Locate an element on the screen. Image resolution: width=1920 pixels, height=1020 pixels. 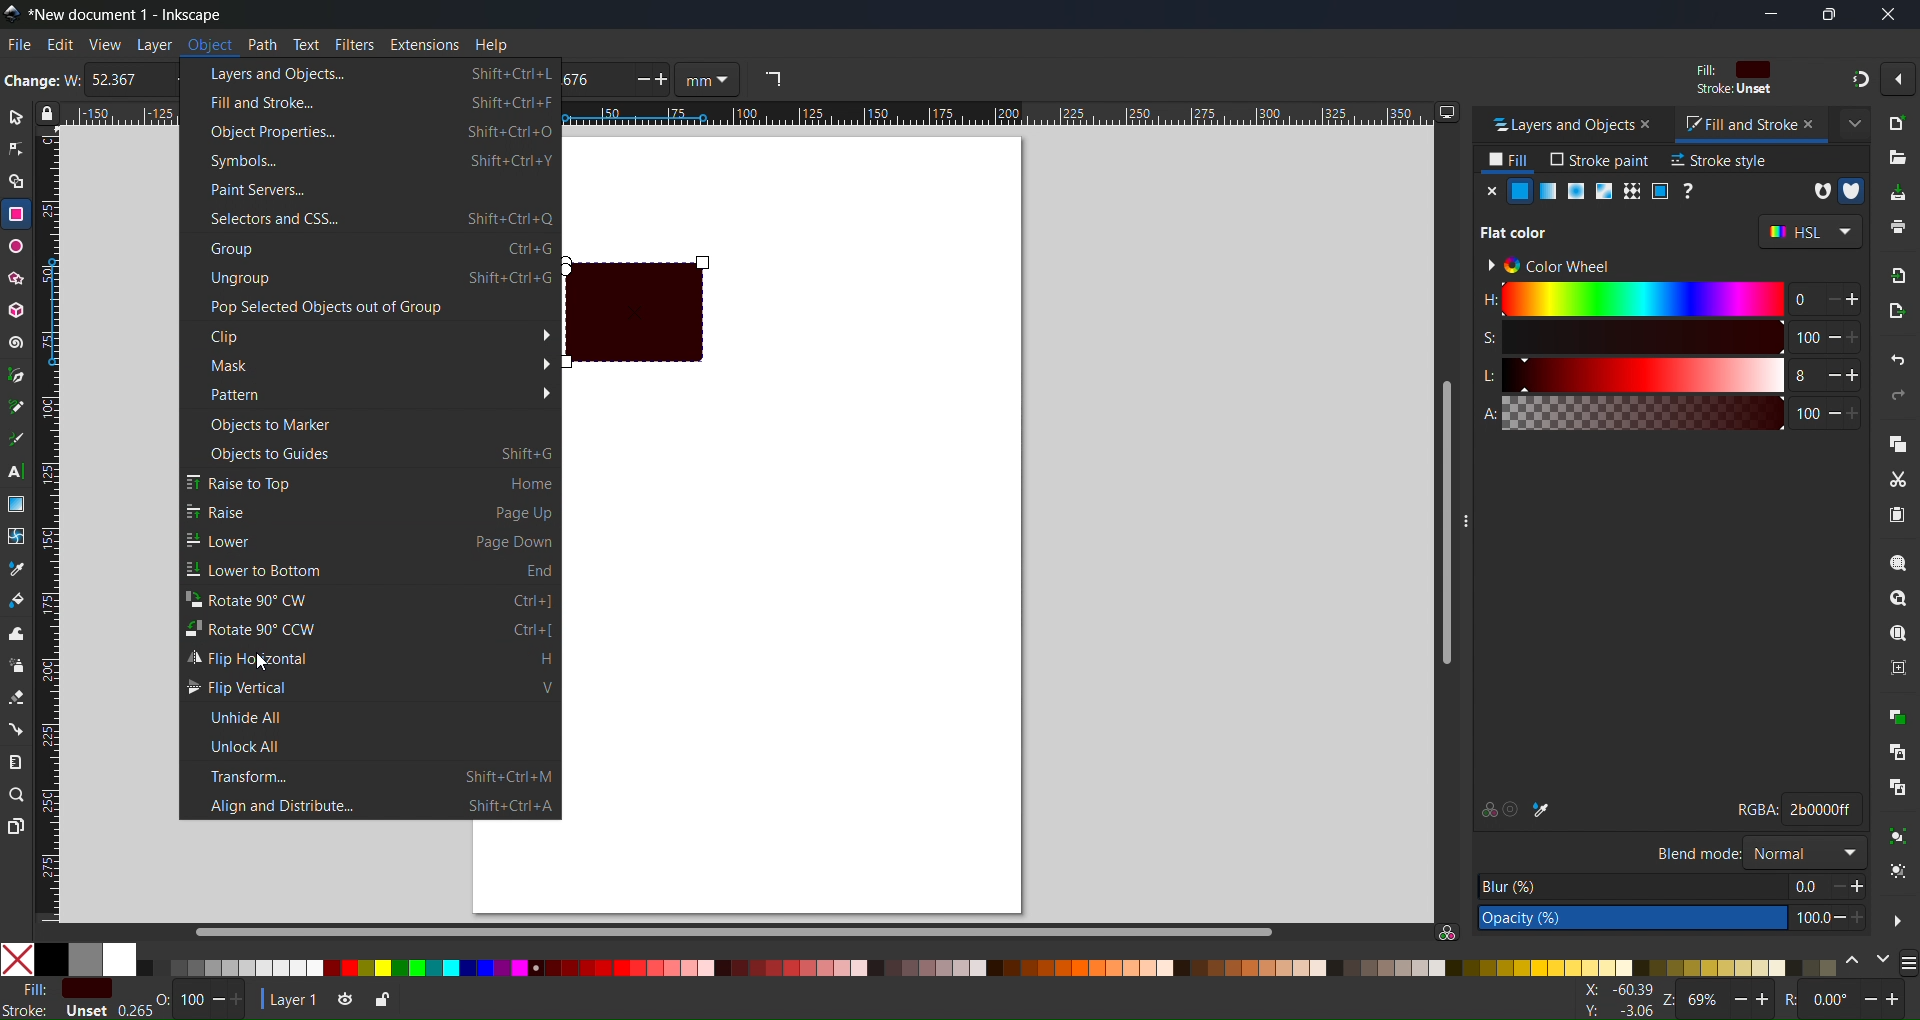
Paint bucket tool is located at coordinates (16, 598).